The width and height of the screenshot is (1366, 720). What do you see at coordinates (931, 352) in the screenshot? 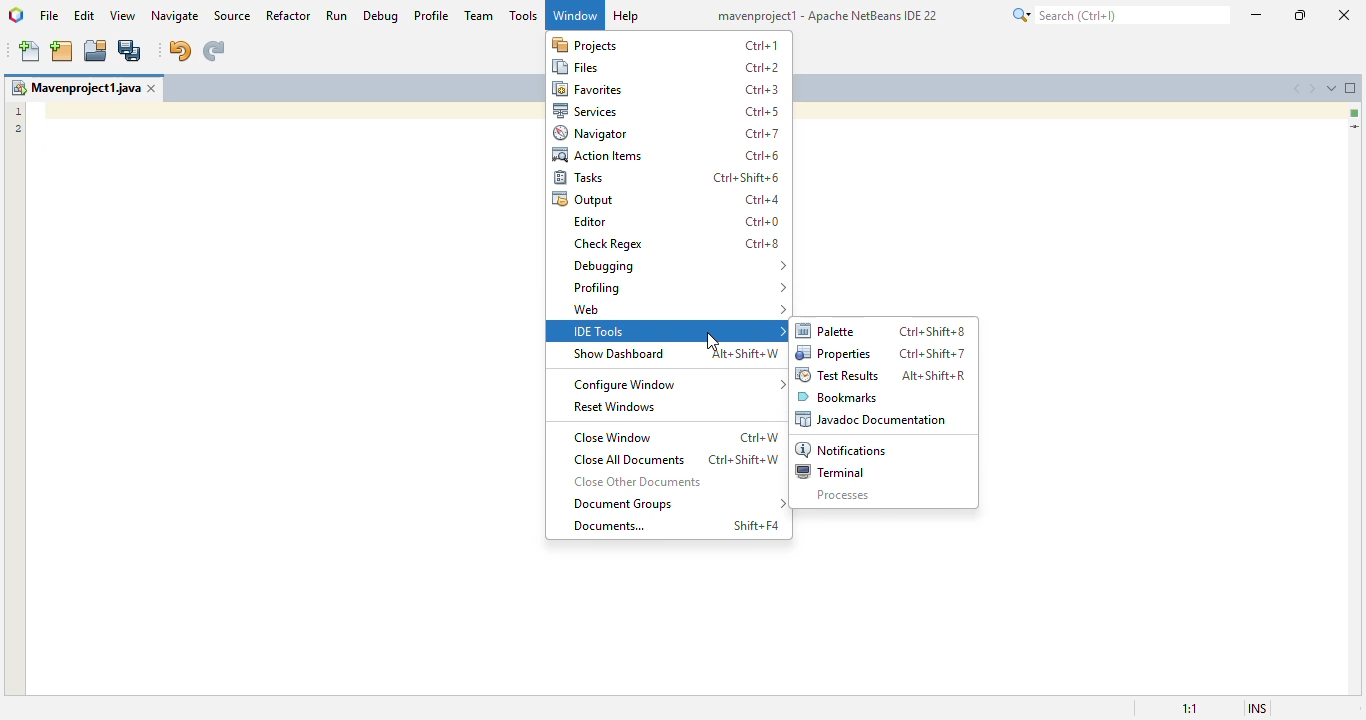
I see `shortcut for properties` at bounding box center [931, 352].